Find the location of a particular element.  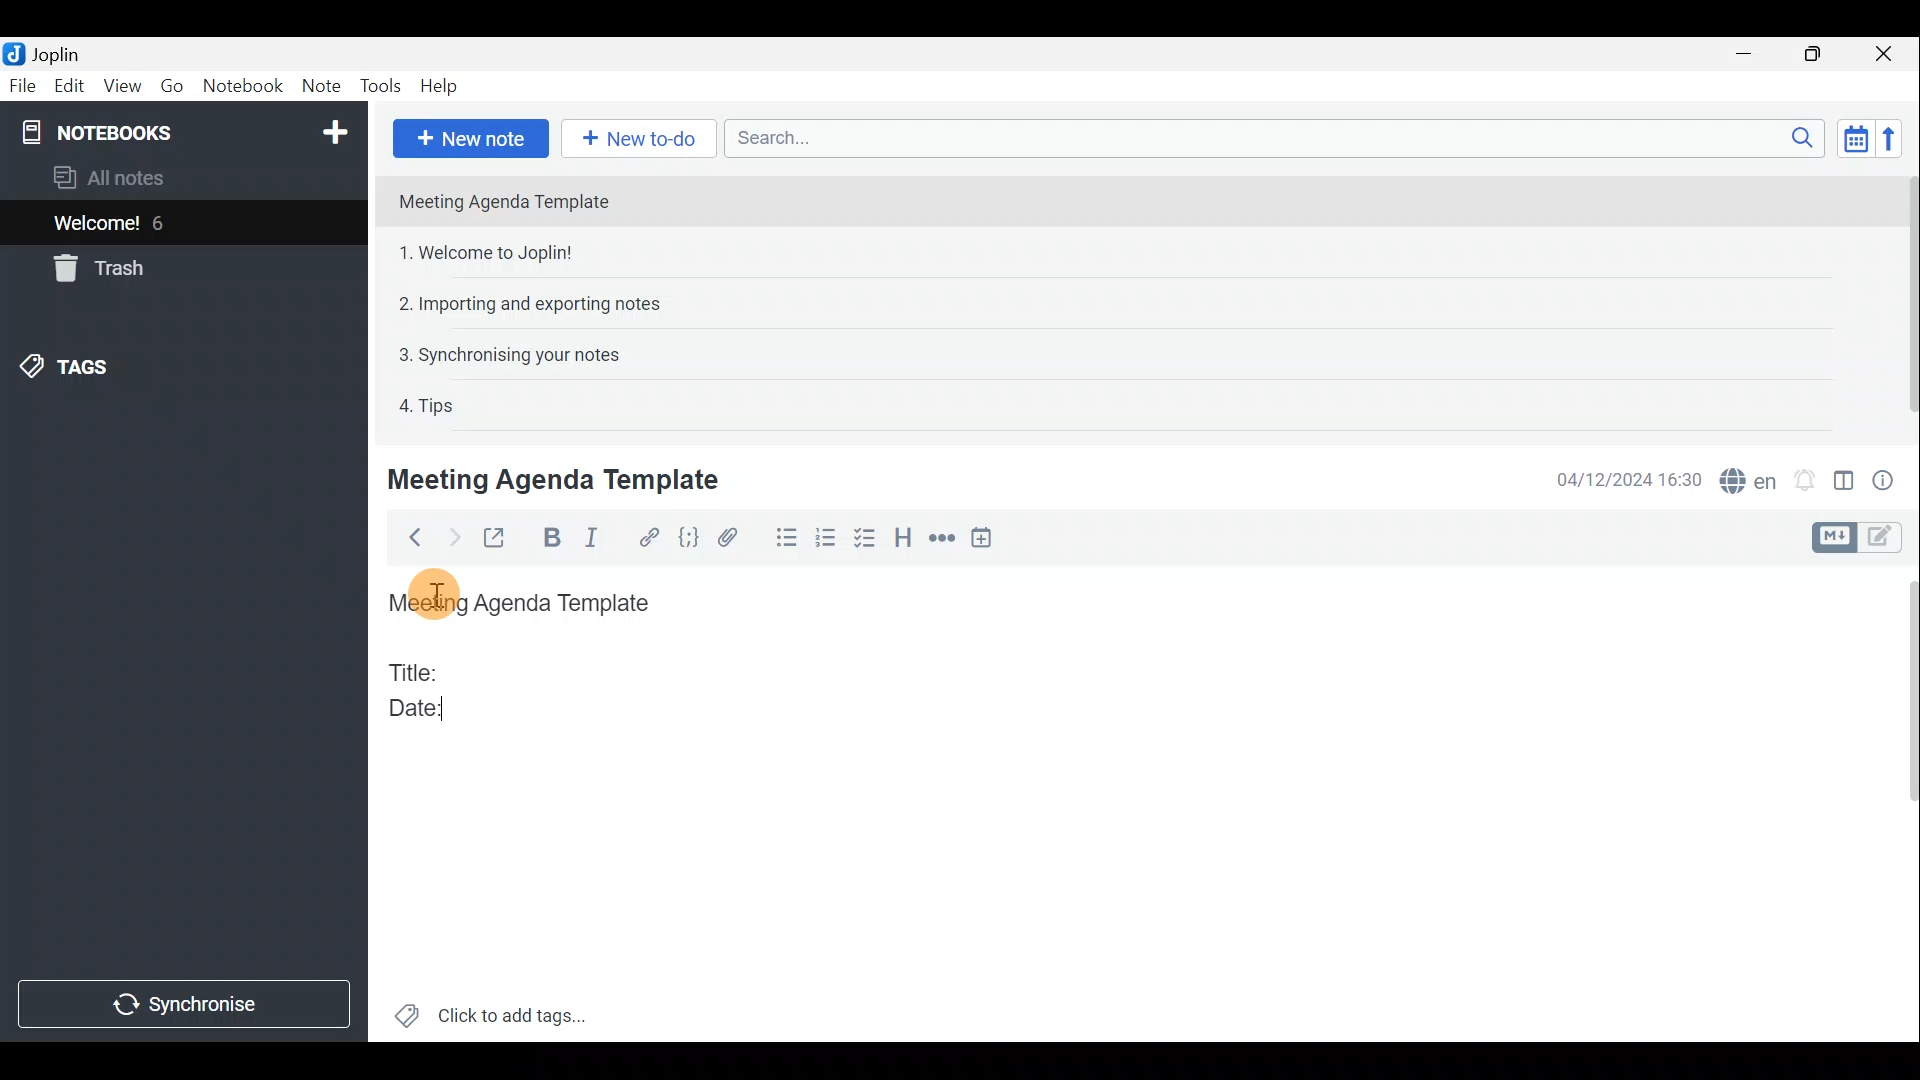

Go is located at coordinates (172, 85).